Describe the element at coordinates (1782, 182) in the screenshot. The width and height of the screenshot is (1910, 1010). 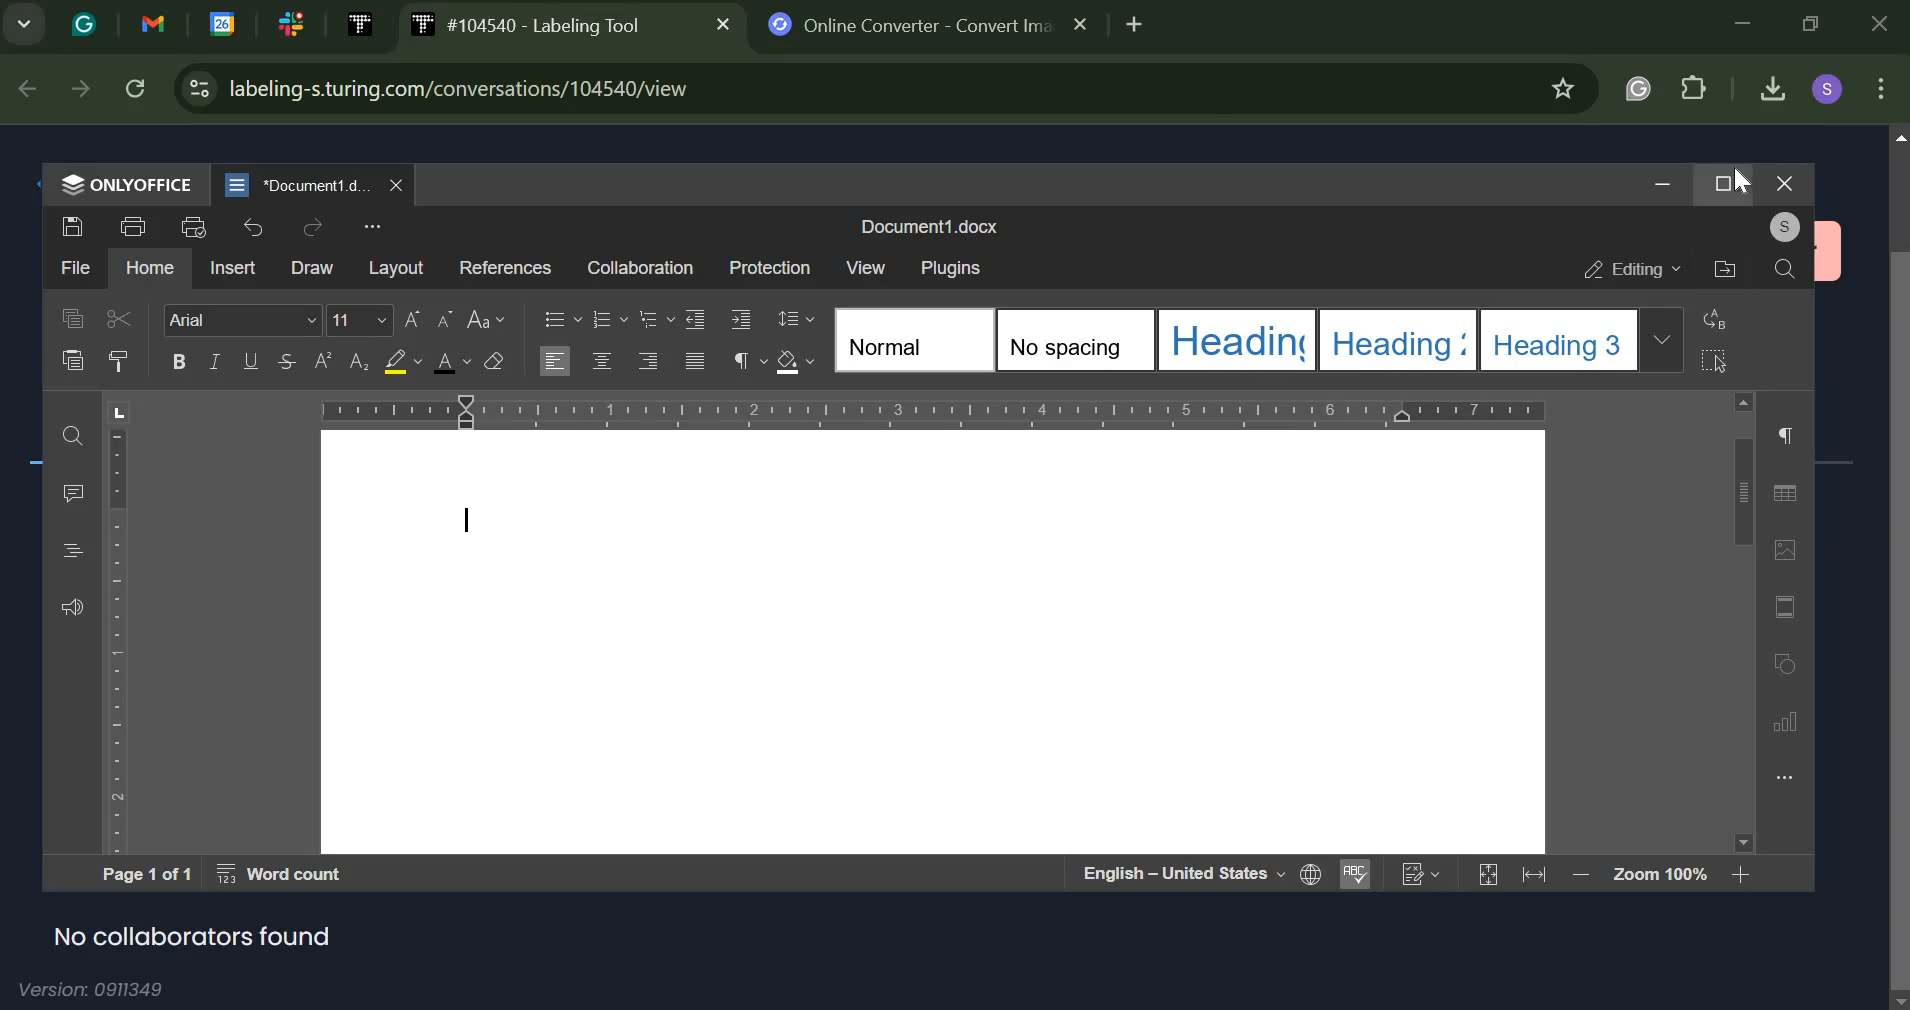
I see `exit` at that location.